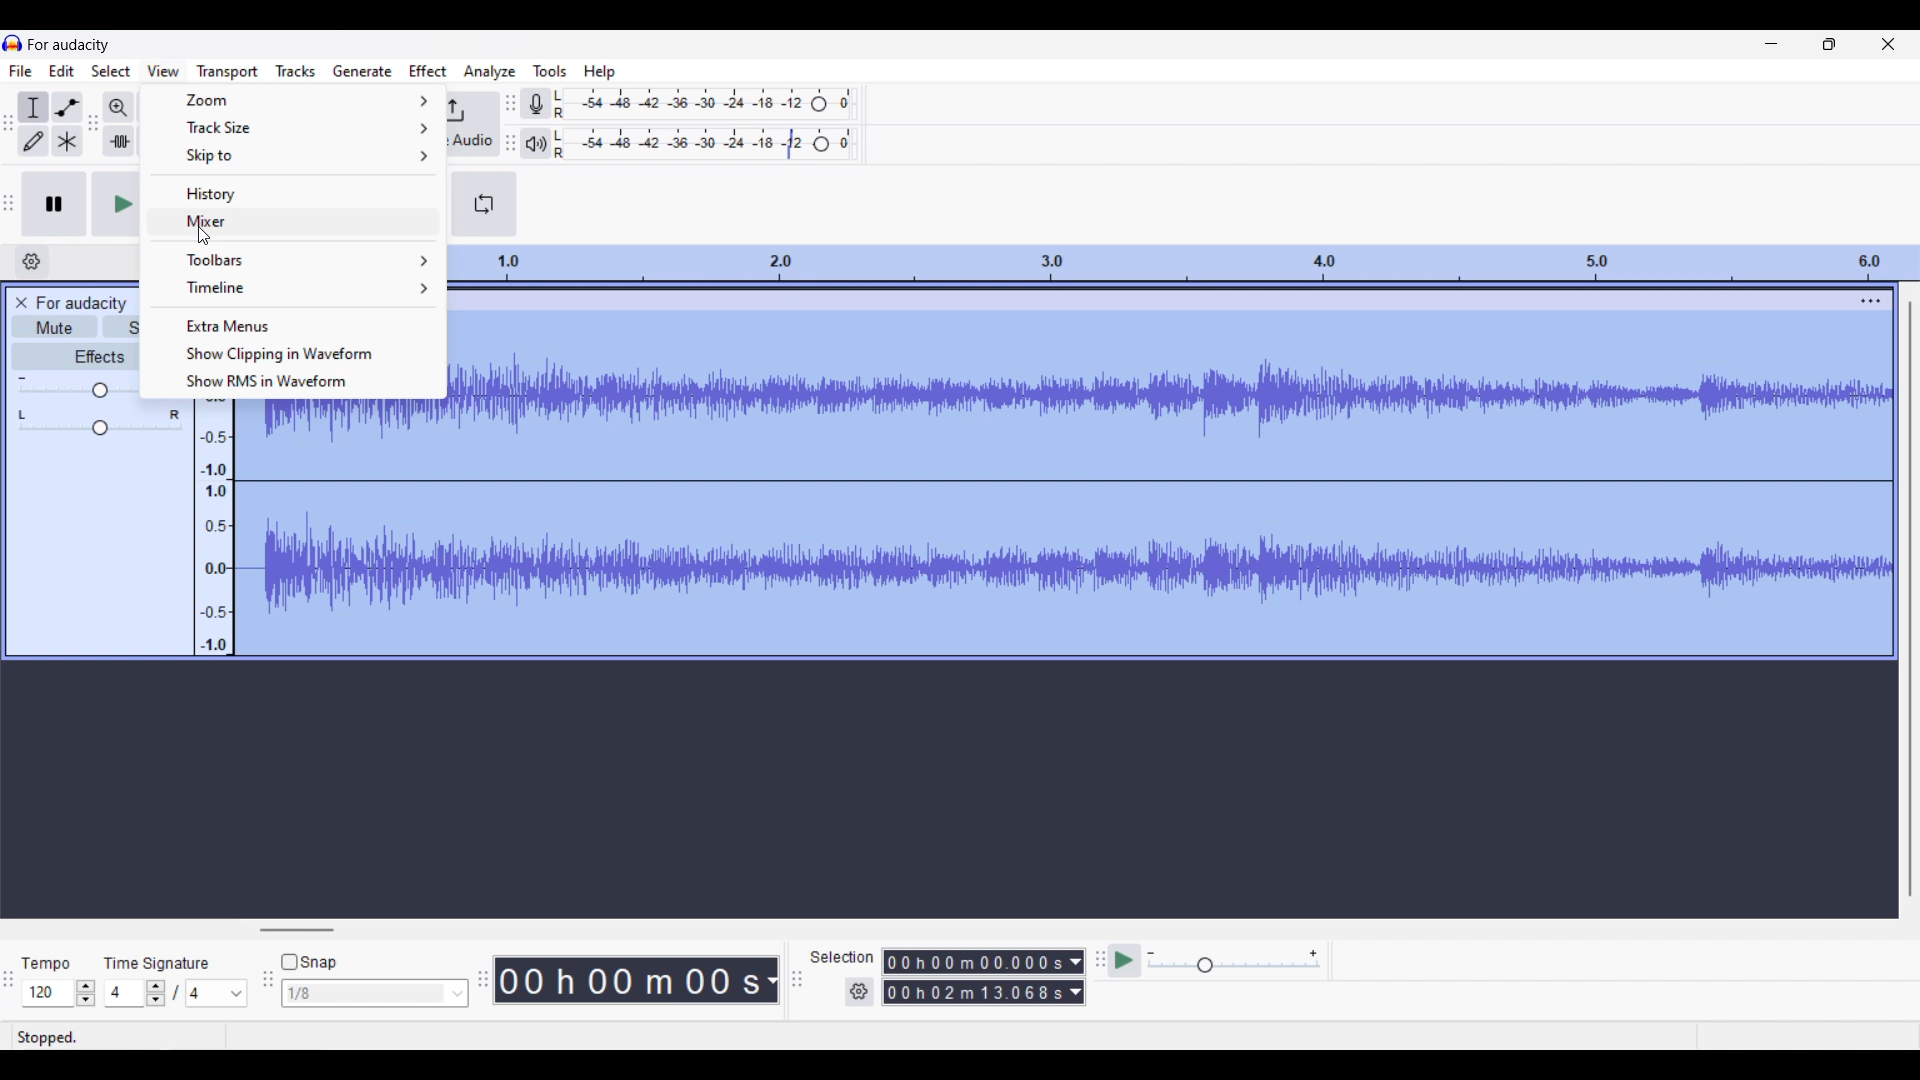 This screenshot has width=1920, height=1080. Describe the element at coordinates (67, 141) in the screenshot. I see `Multi tool` at that location.